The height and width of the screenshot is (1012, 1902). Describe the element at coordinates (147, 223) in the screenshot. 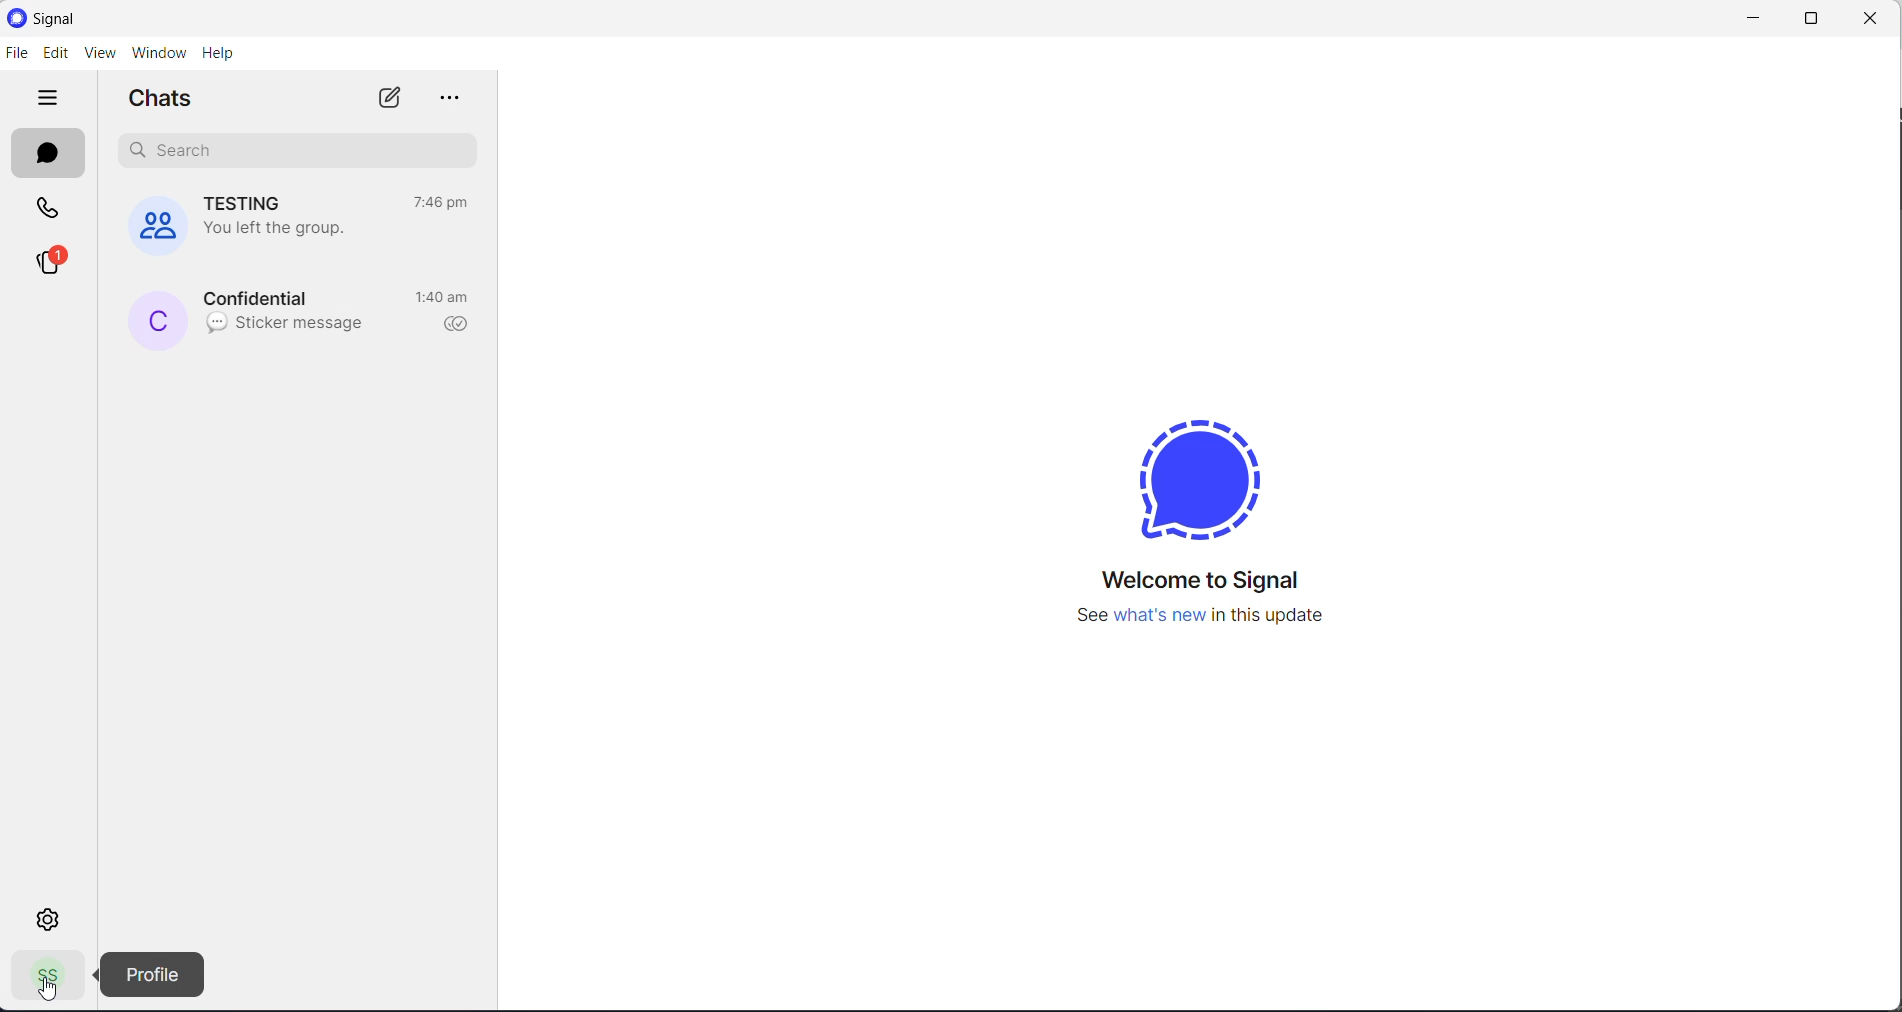

I see `group cover photos` at that location.